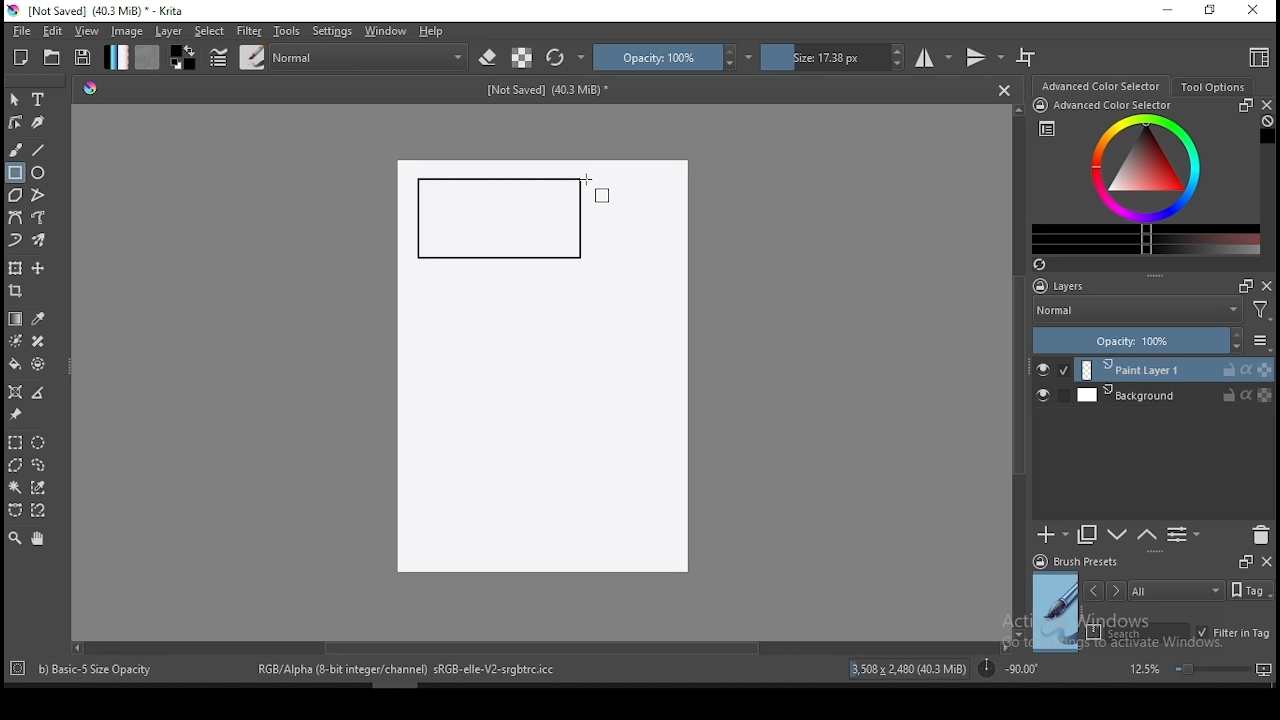 This screenshot has height=720, width=1280. I want to click on line tool, so click(39, 150).